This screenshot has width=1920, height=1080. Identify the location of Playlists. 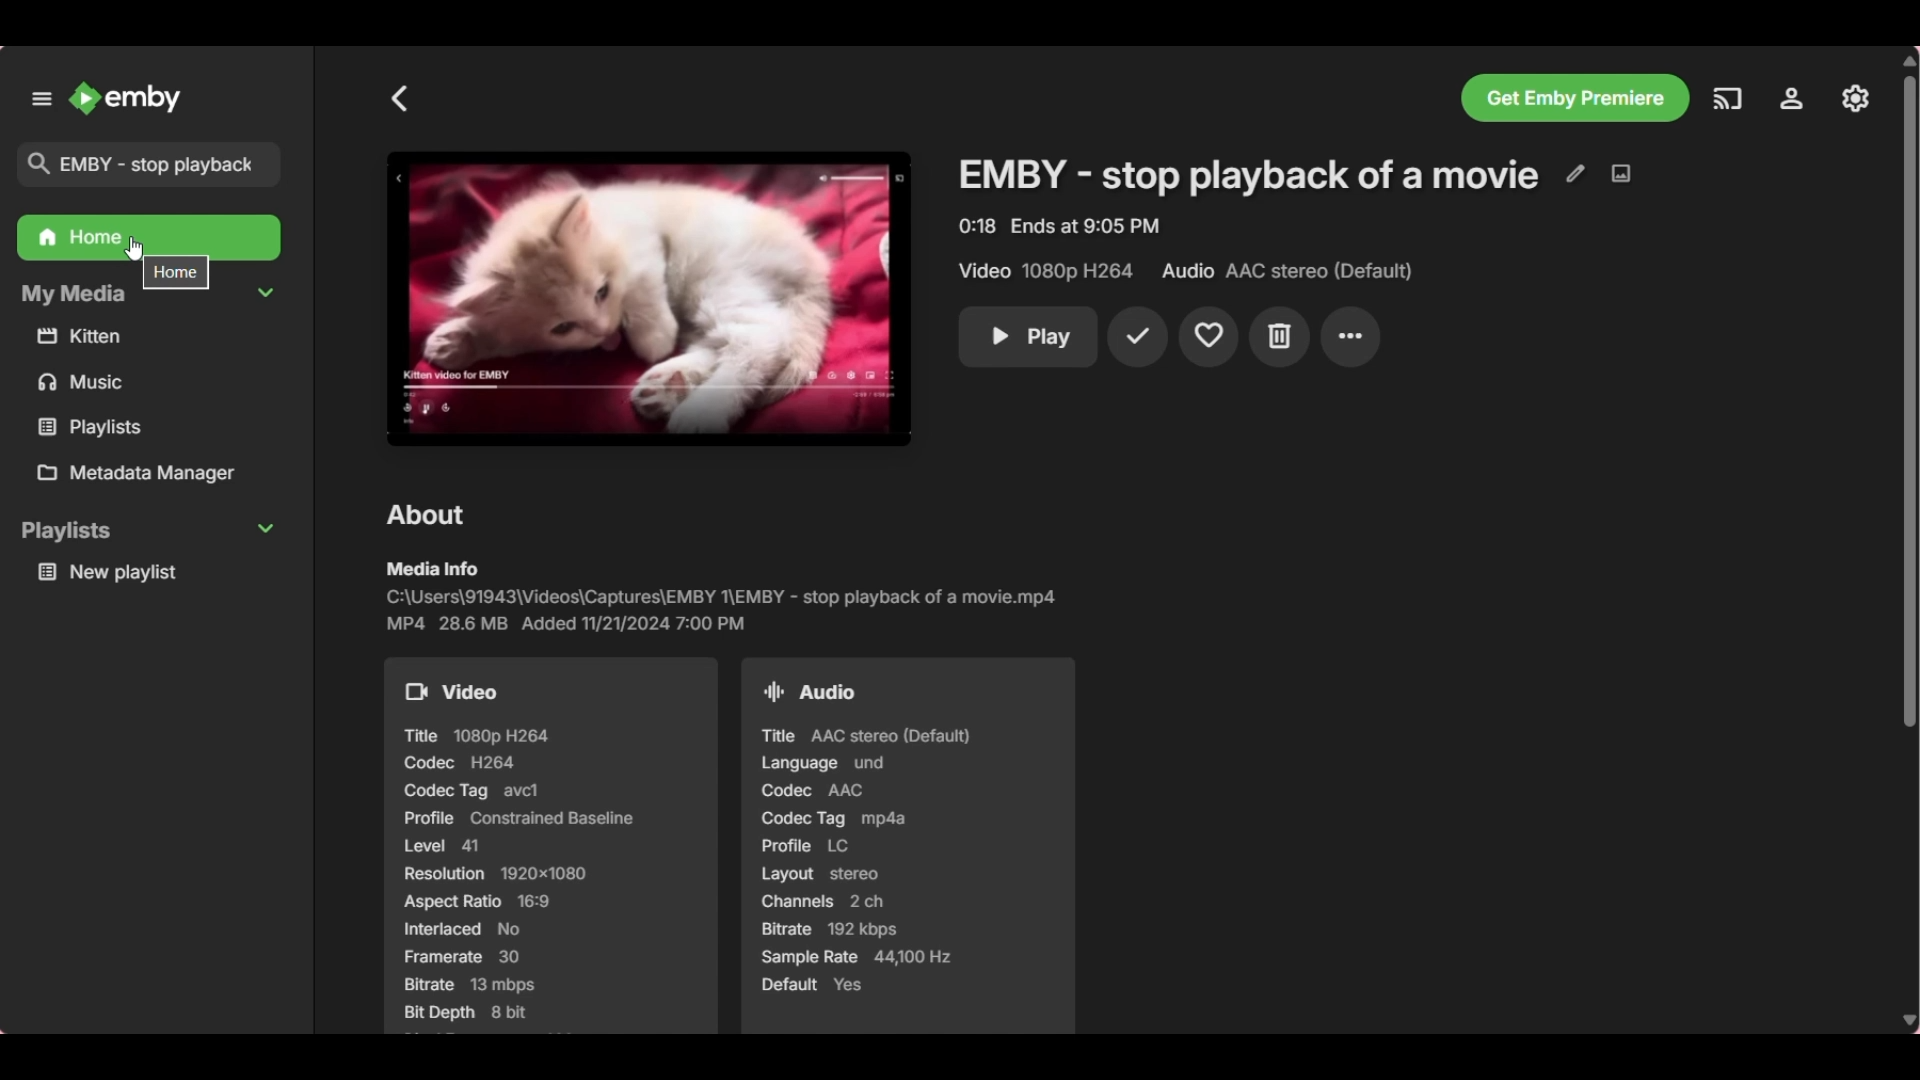
(151, 531).